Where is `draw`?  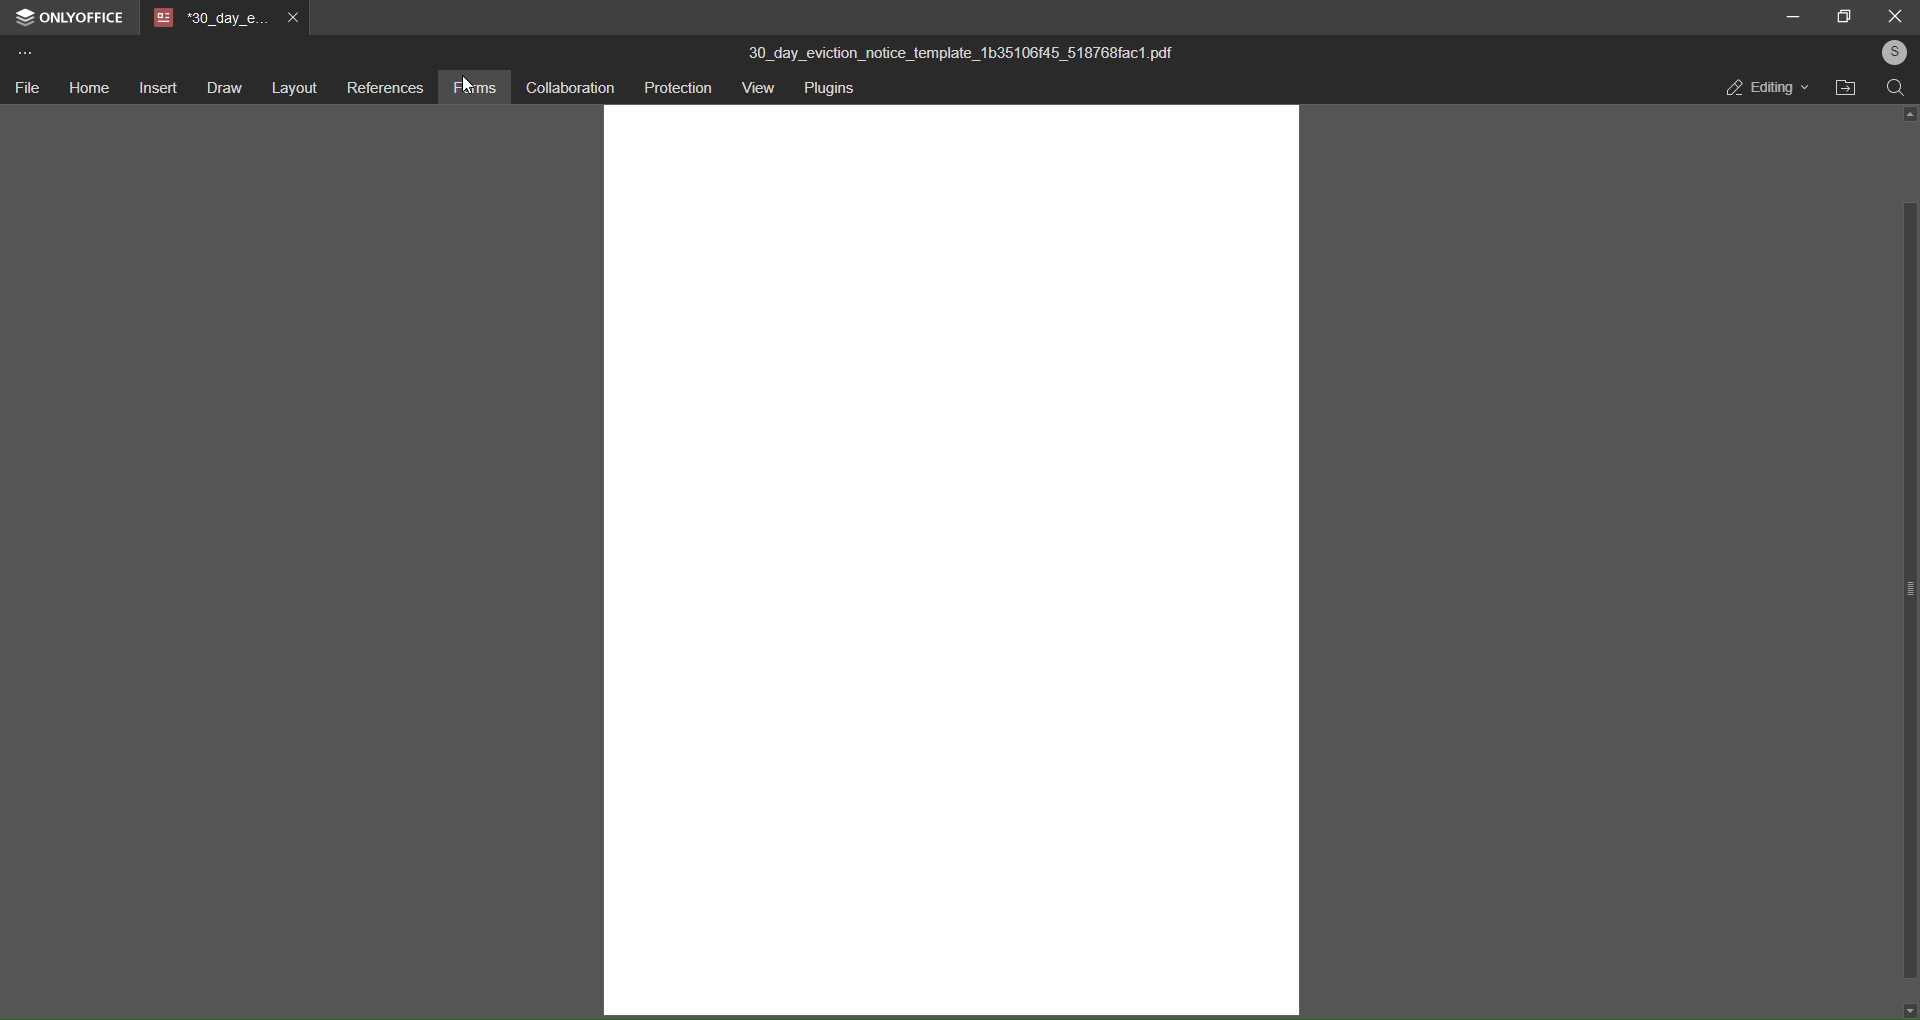
draw is located at coordinates (218, 85).